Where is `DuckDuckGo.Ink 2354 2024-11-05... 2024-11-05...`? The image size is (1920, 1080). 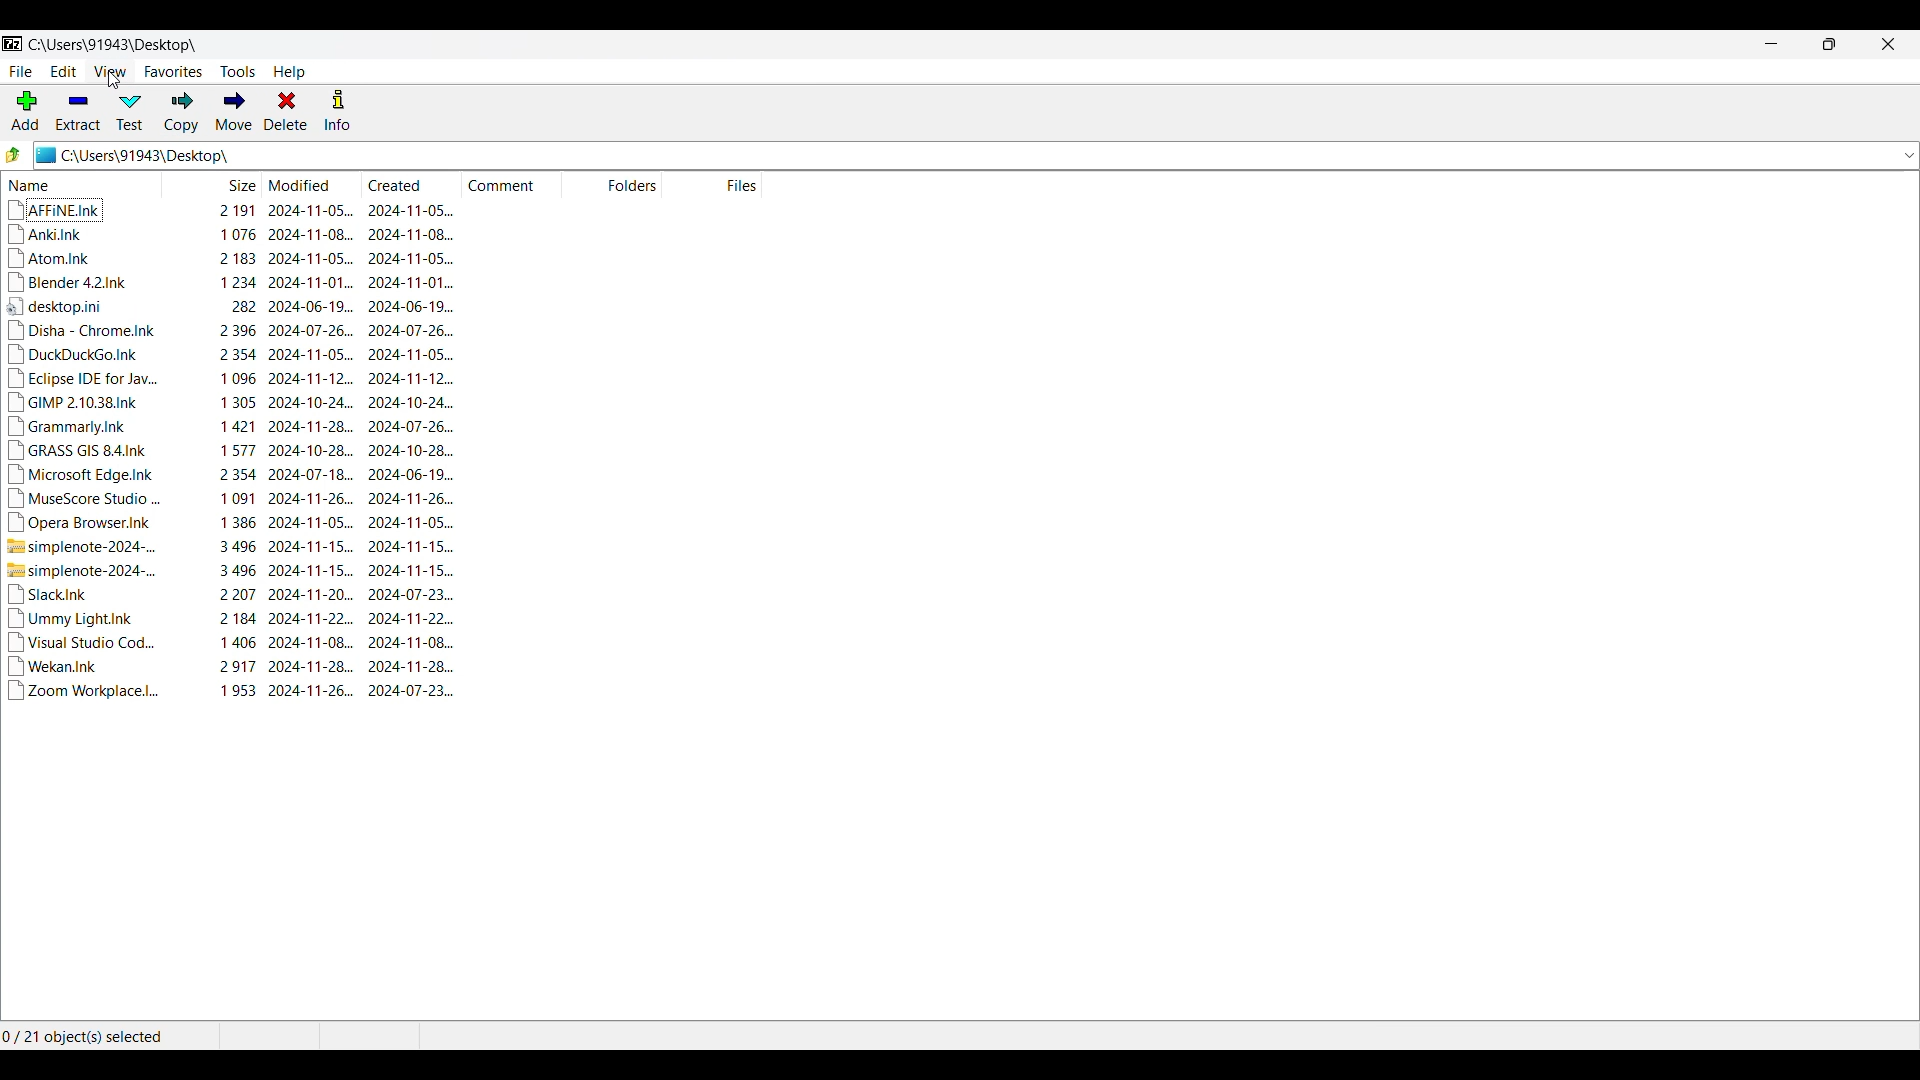
DuckDuckGo.Ink 2354 2024-11-05... 2024-11-05... is located at coordinates (233, 356).